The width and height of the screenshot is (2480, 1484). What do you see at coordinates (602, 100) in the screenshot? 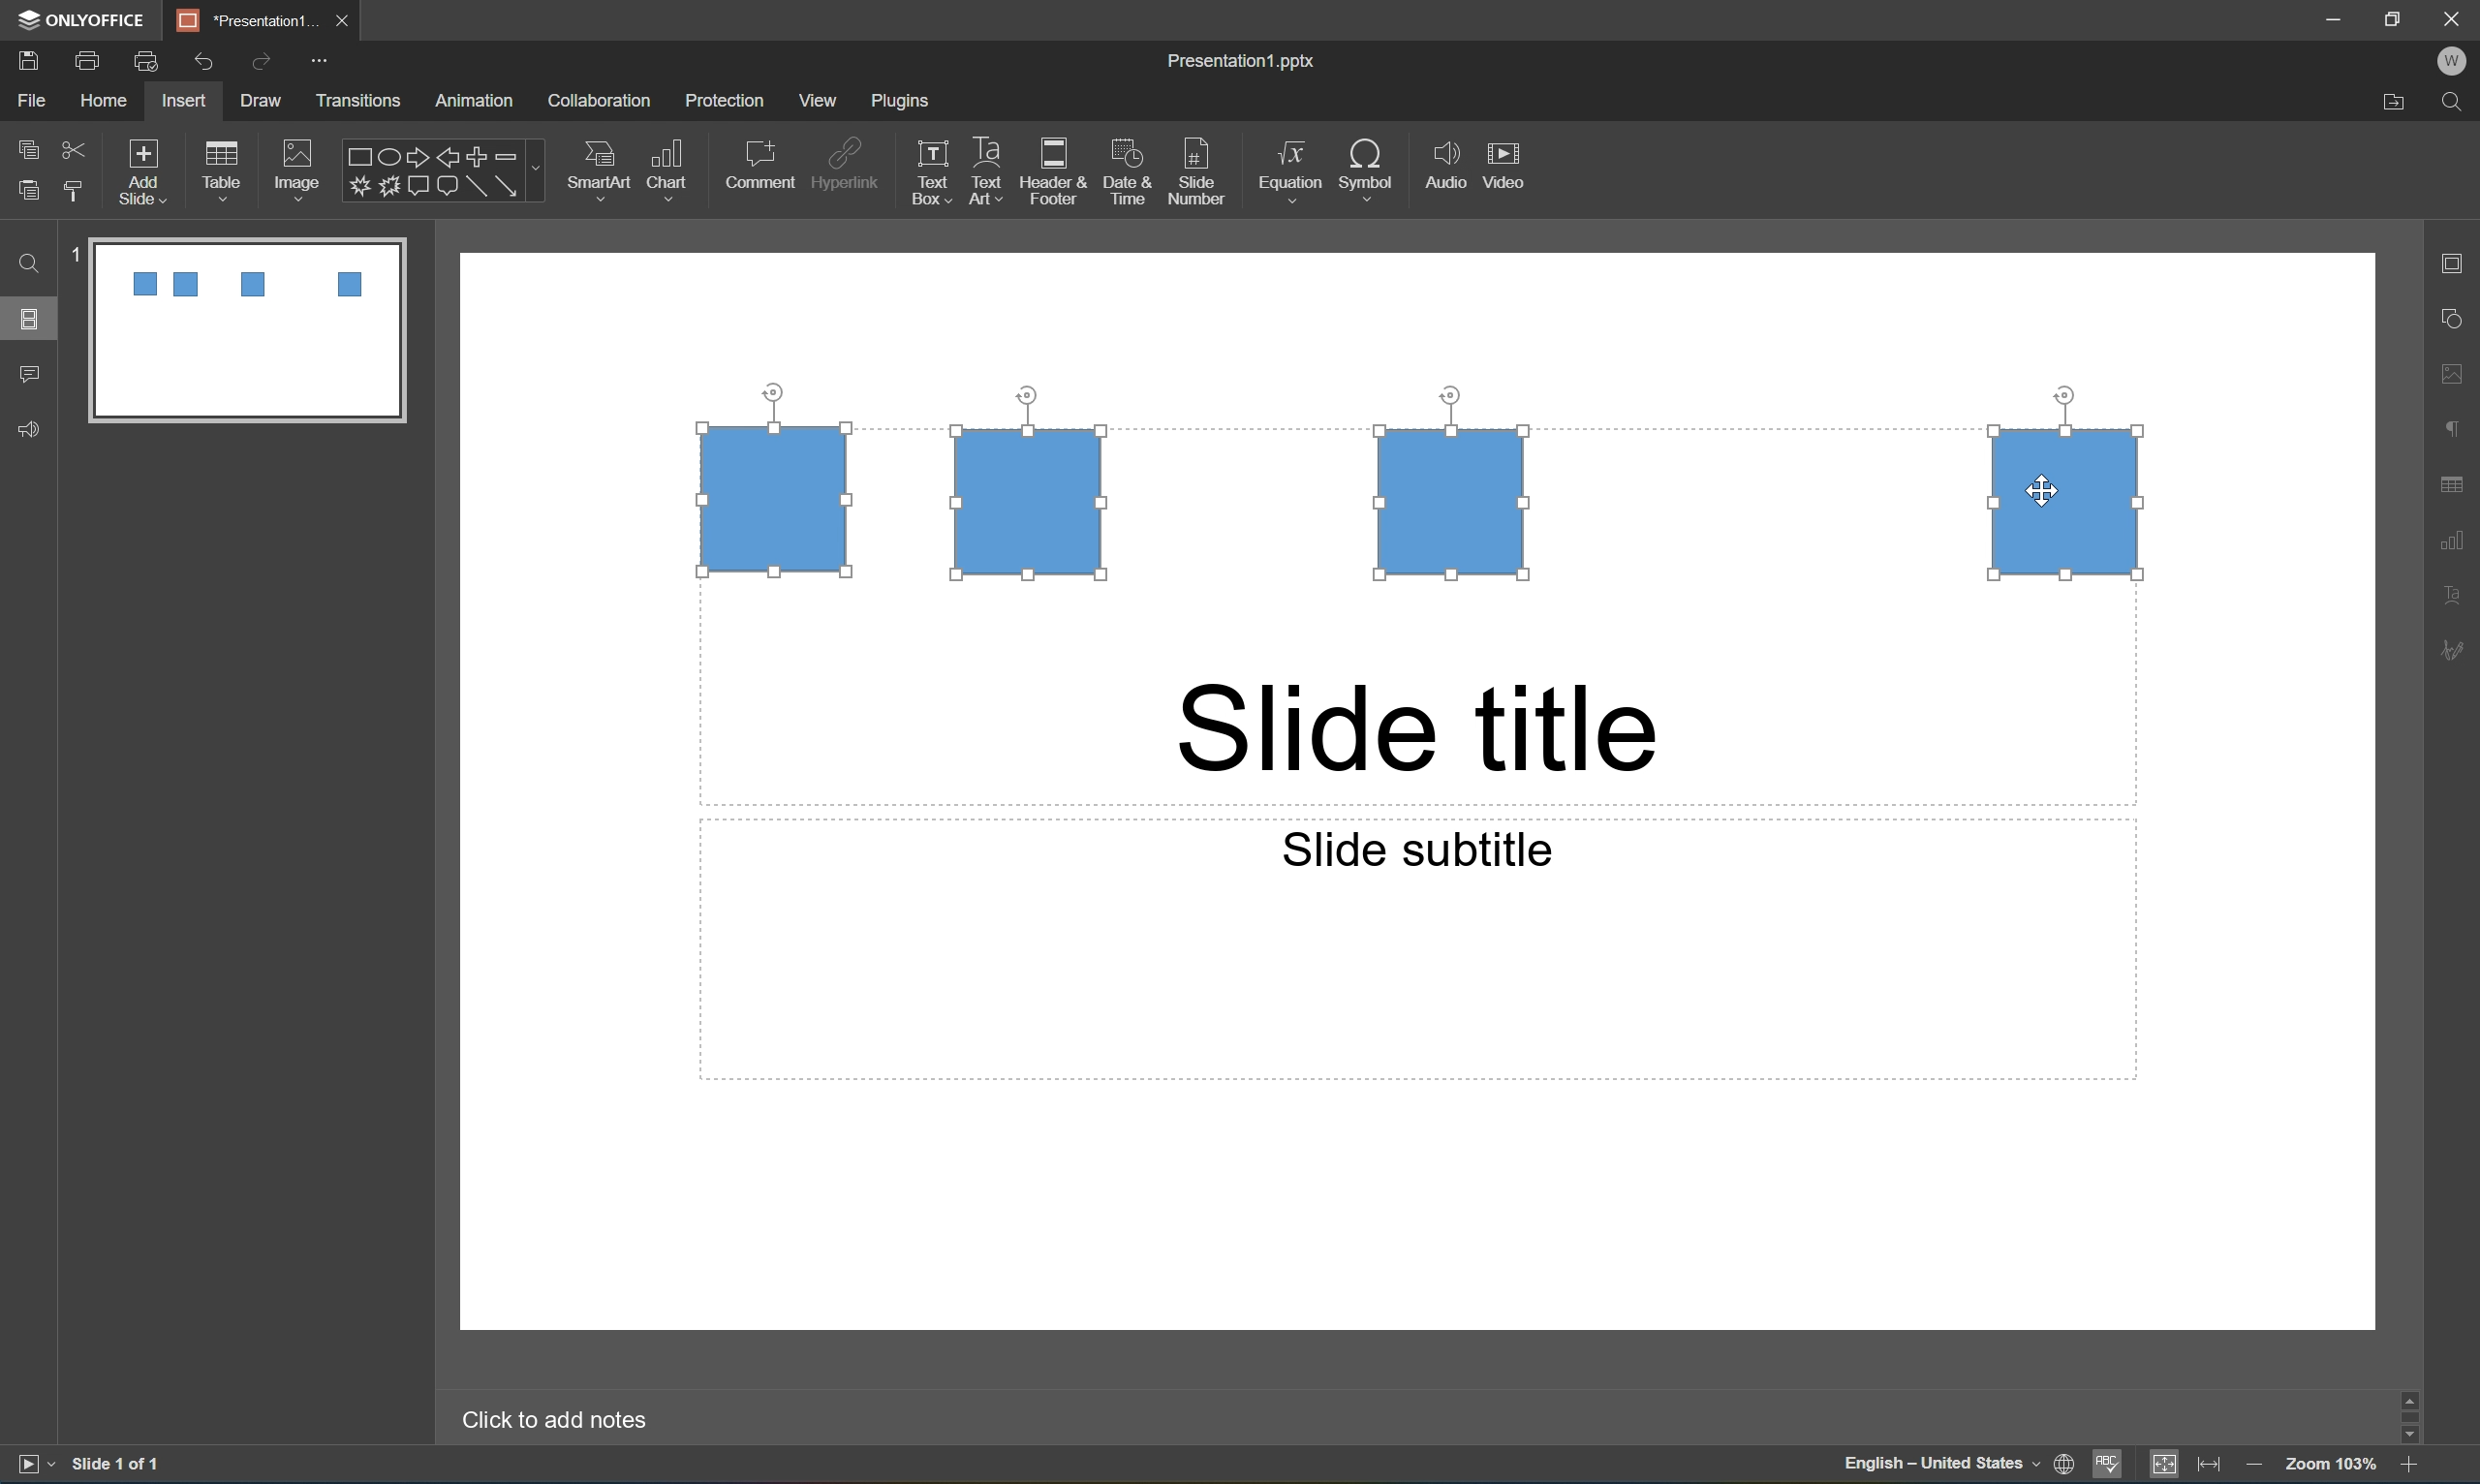
I see `collaboration` at bounding box center [602, 100].